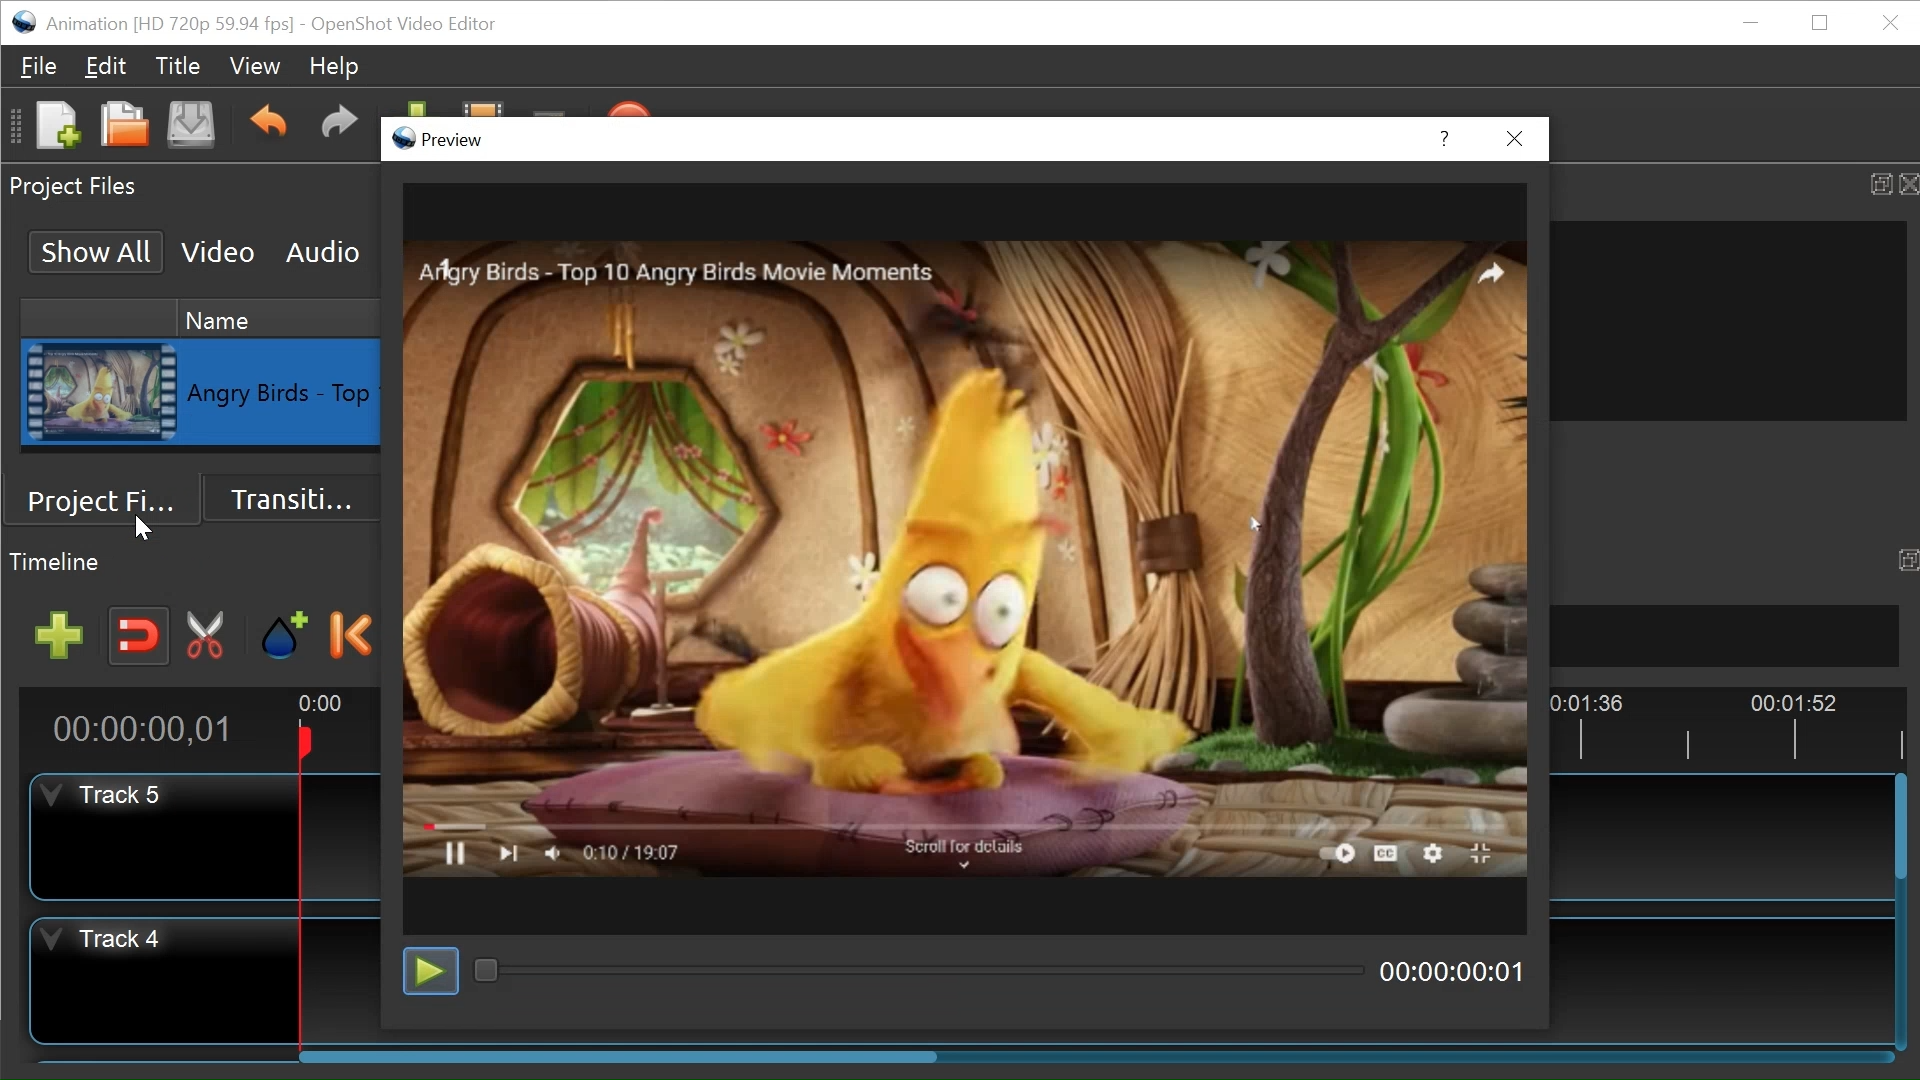 The image size is (1920, 1080). I want to click on Close, so click(1516, 139).